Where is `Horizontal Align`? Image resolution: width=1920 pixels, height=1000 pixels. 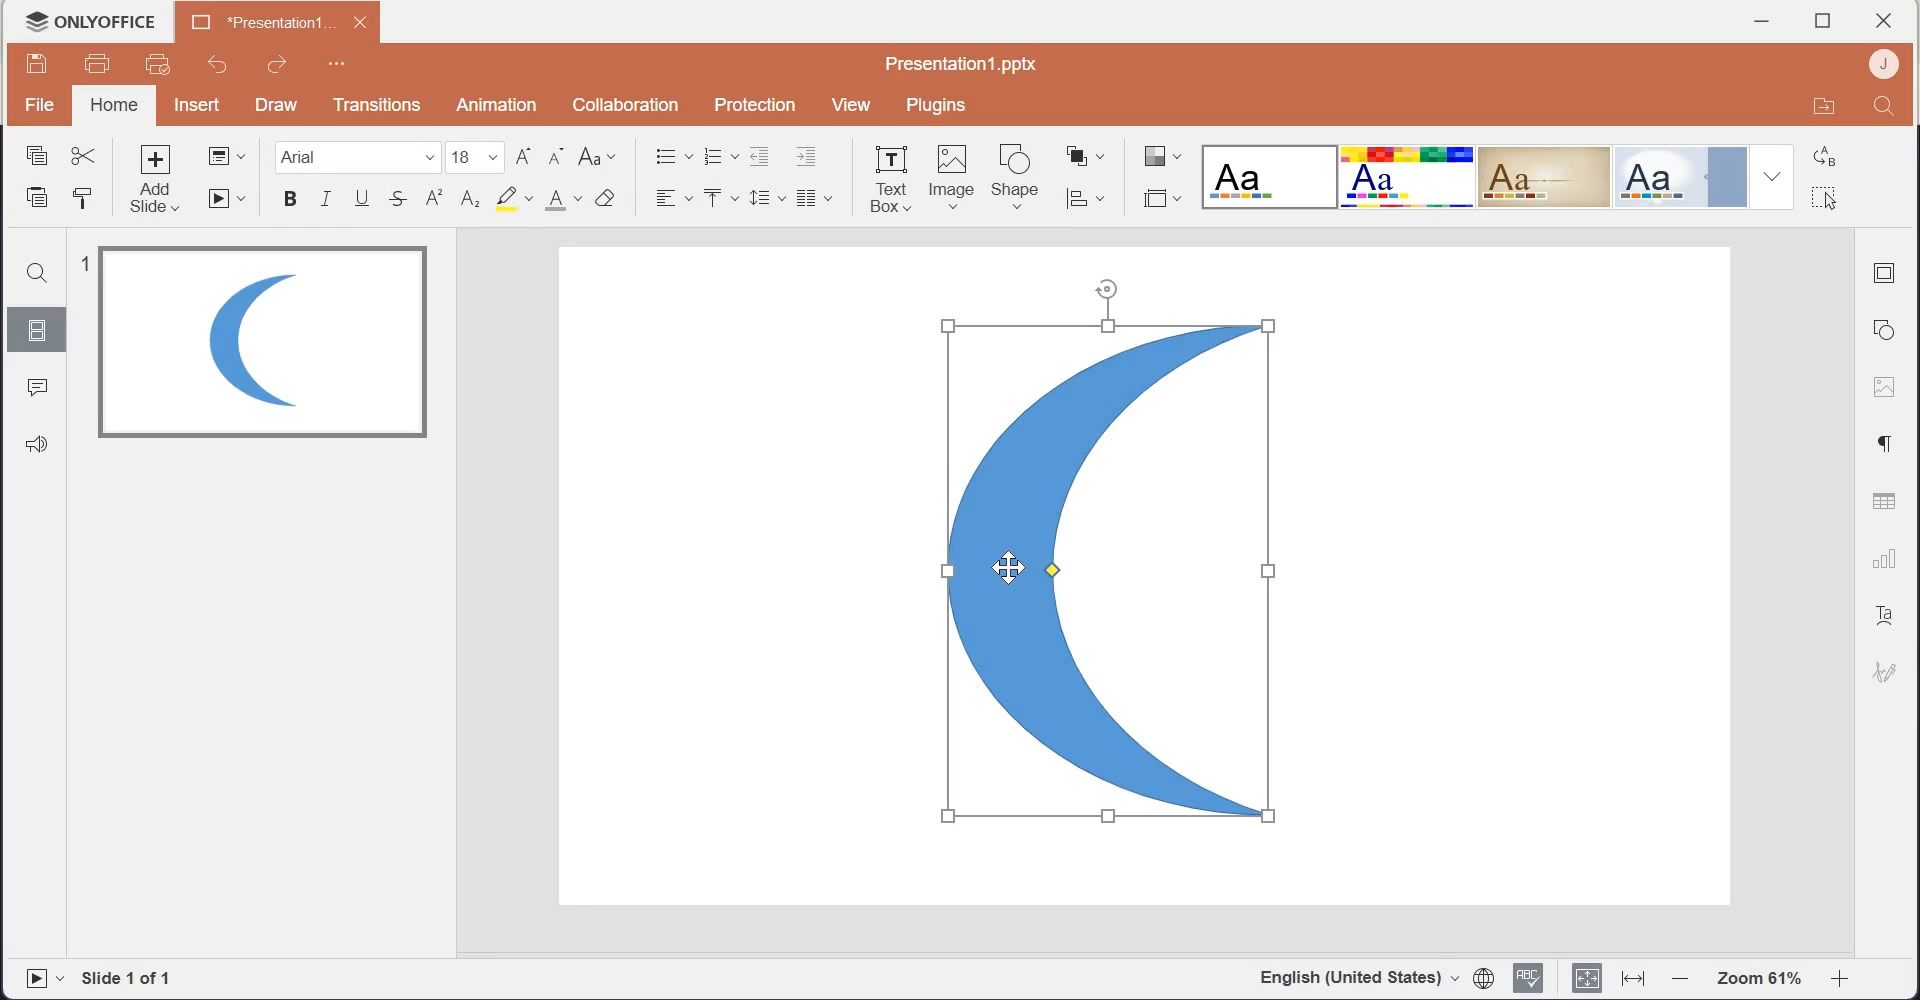 Horizontal Align is located at coordinates (673, 197).